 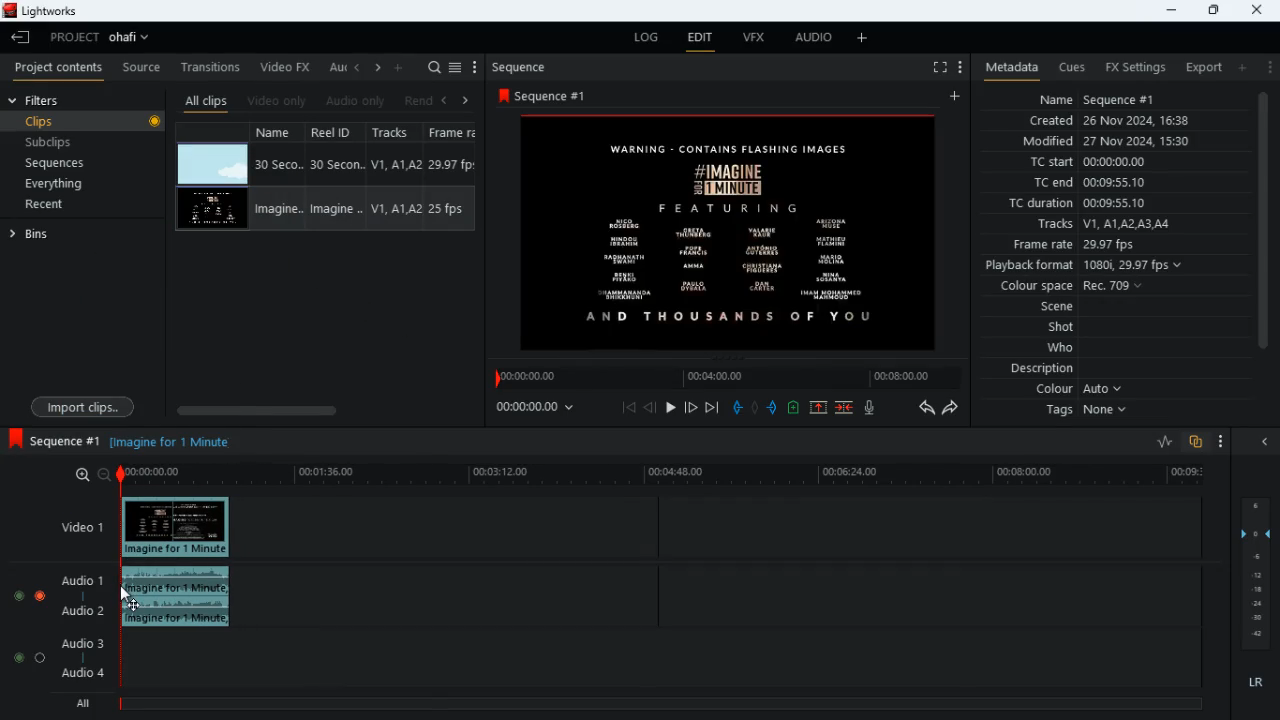 I want to click on mic, so click(x=871, y=407).